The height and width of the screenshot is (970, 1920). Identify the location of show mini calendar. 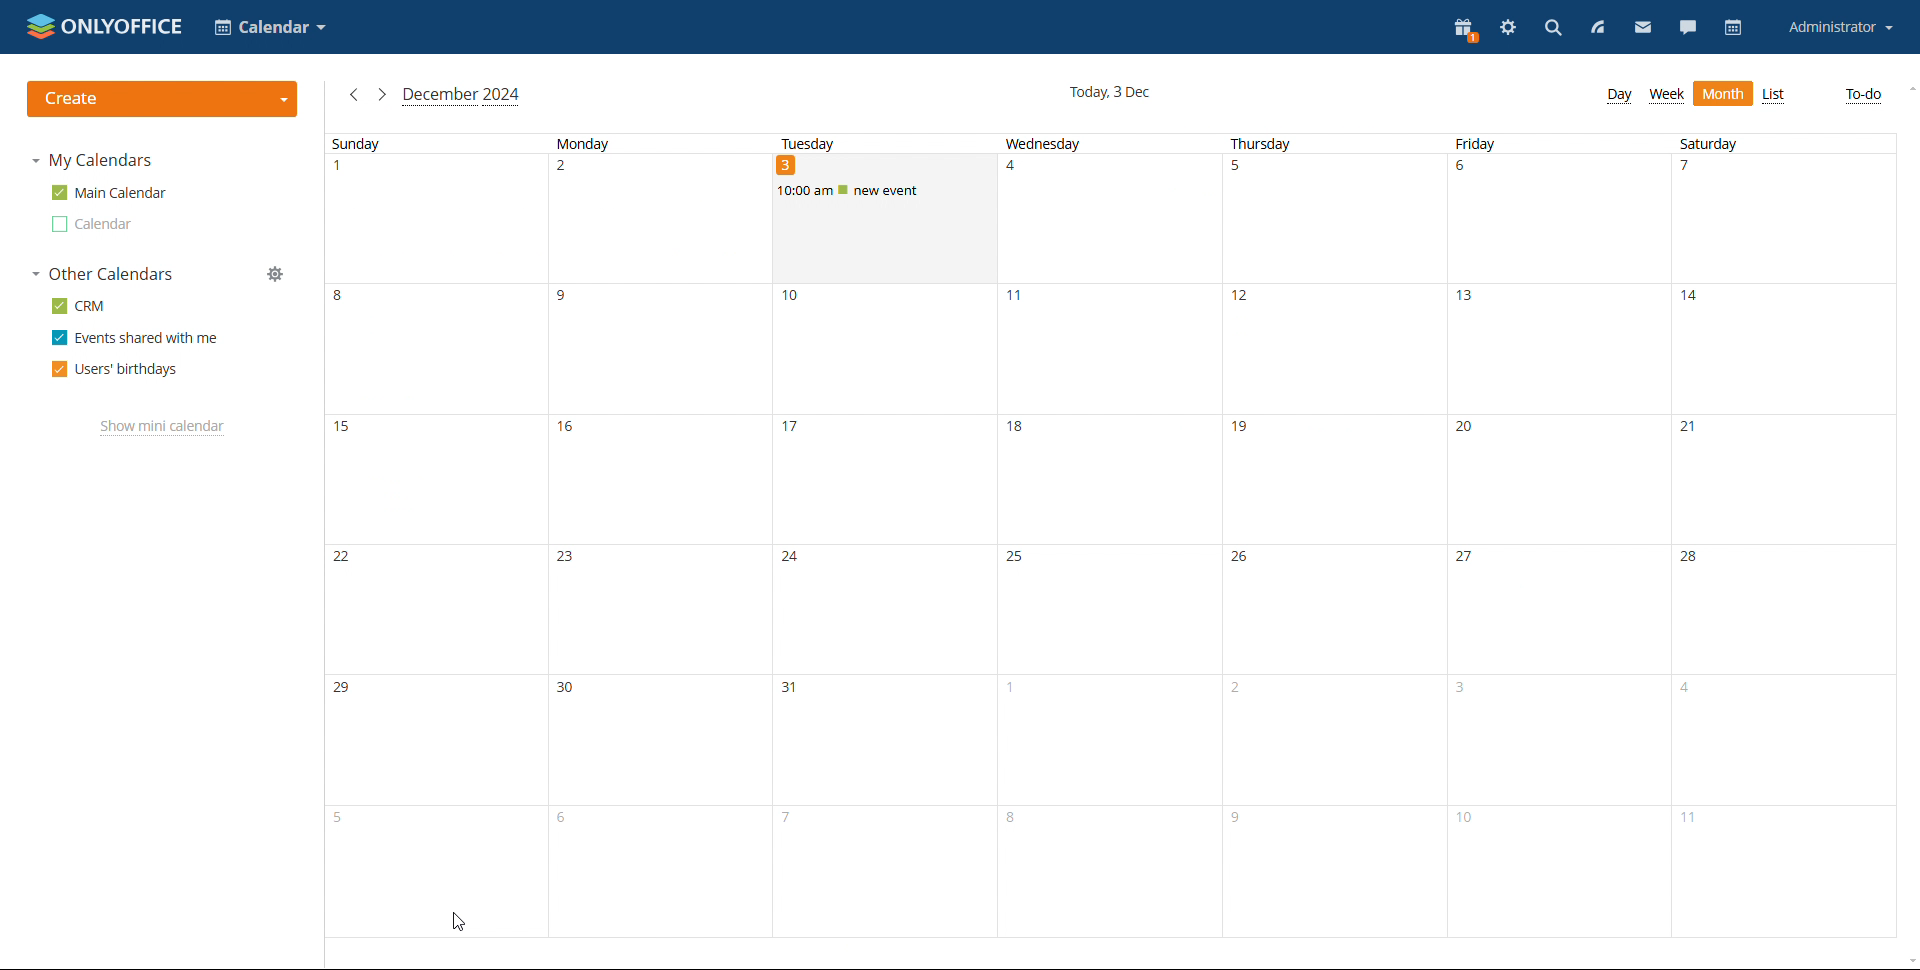
(163, 428).